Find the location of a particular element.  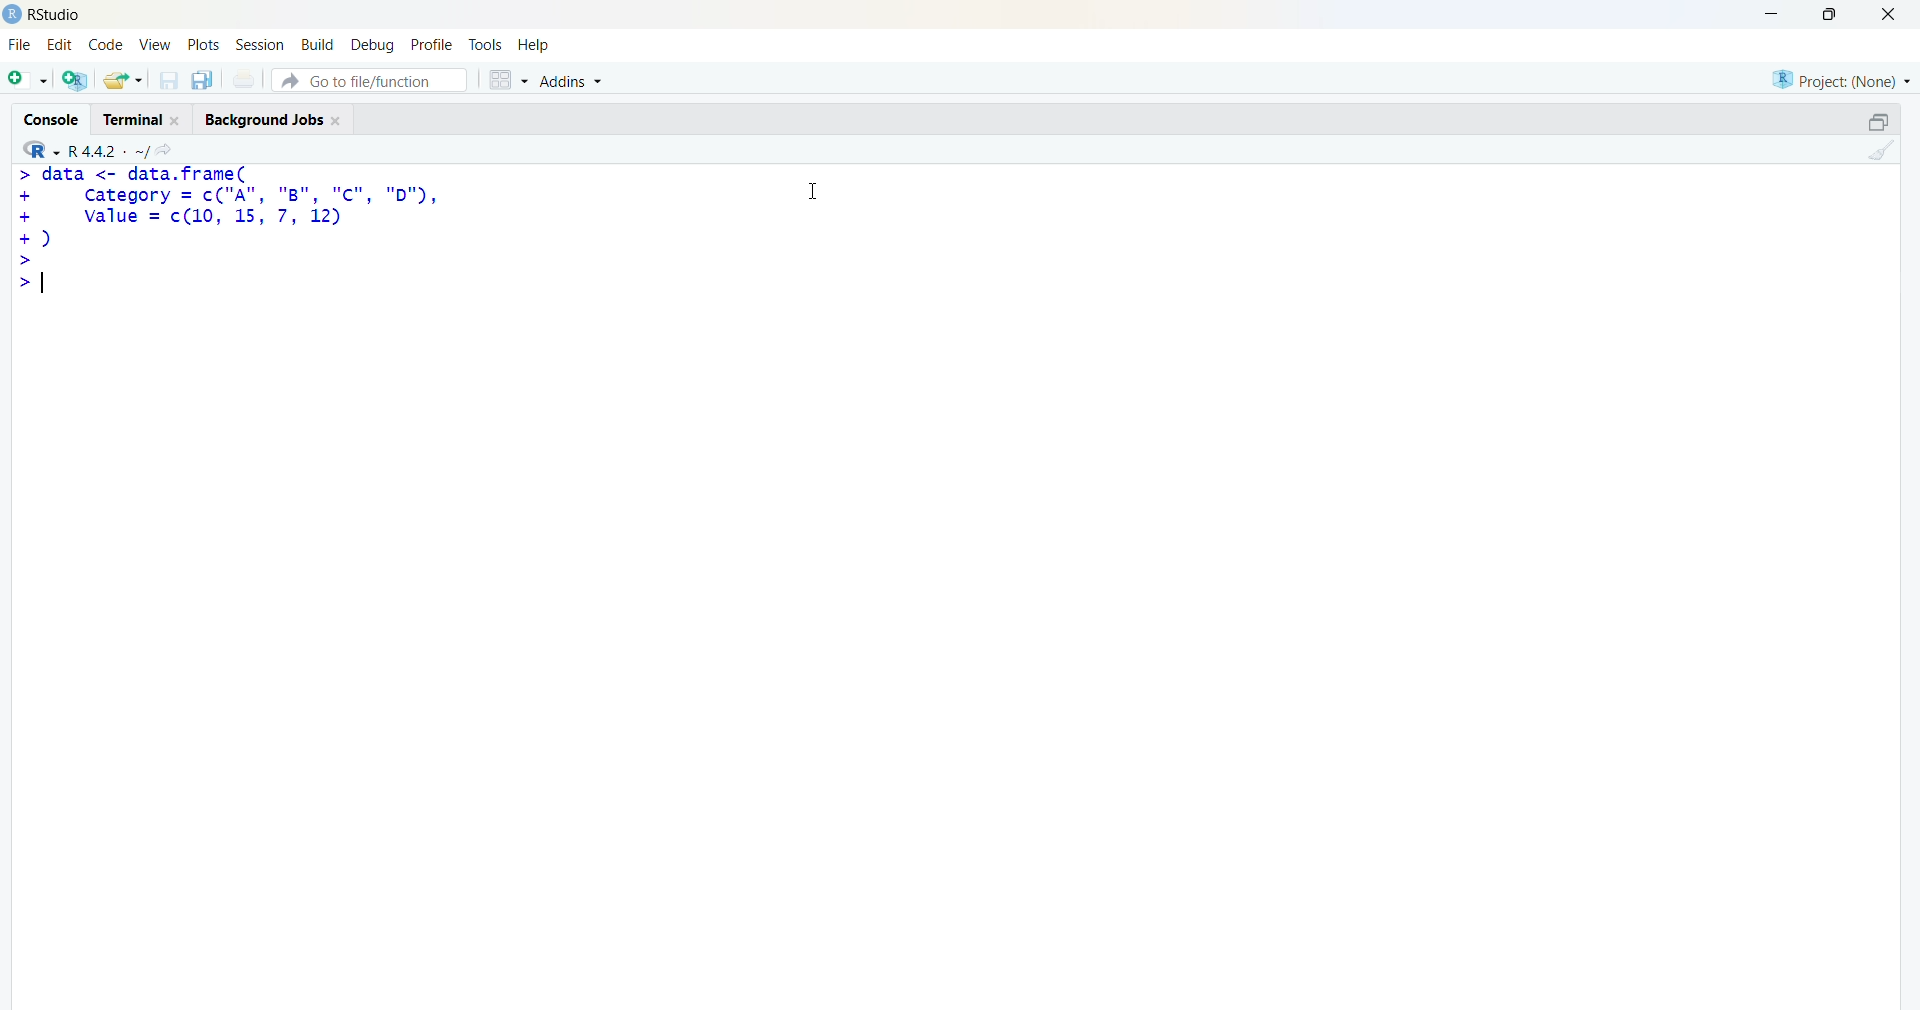

maximize is located at coordinates (1878, 122).